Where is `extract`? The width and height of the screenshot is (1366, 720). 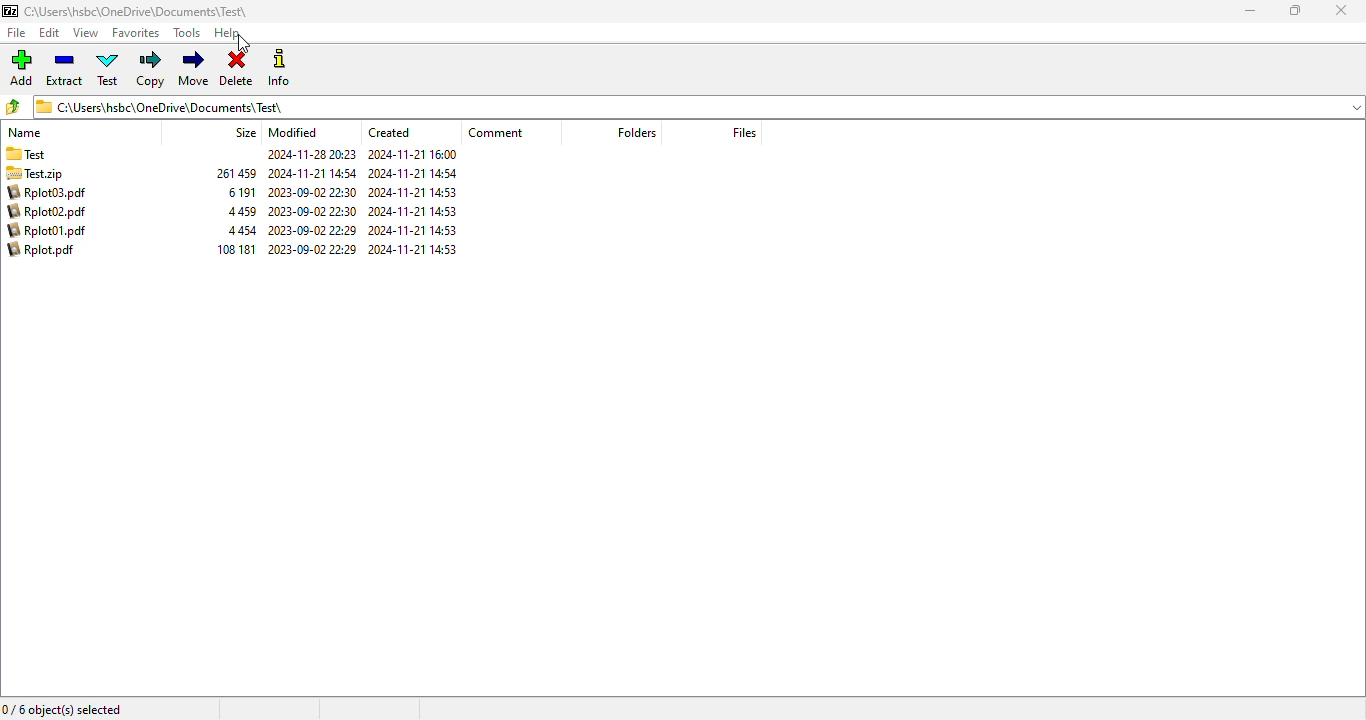
extract is located at coordinates (64, 68).